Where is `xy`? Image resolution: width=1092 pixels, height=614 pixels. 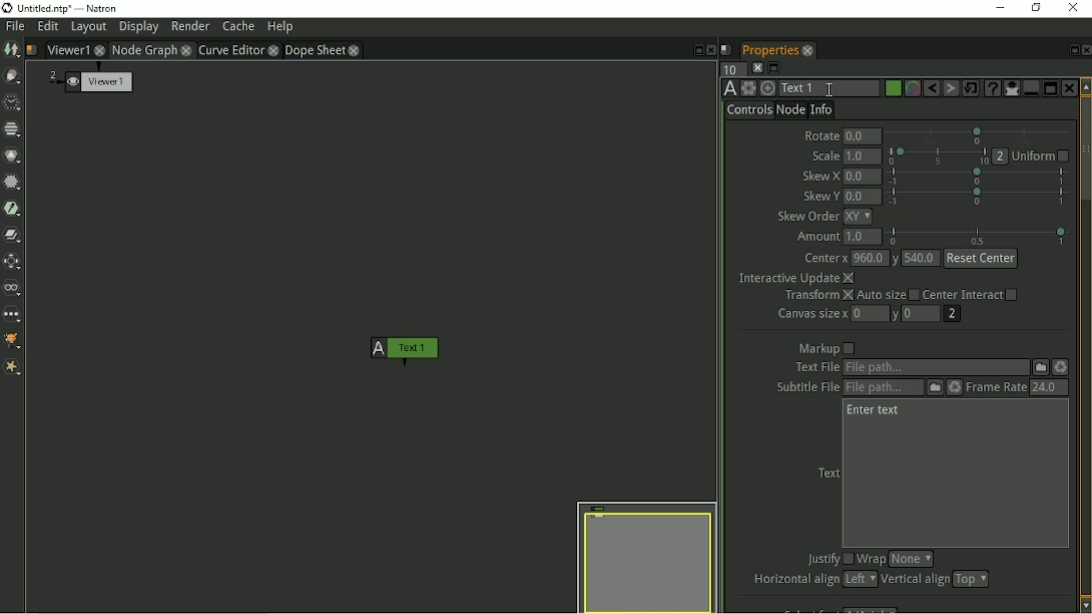
xy is located at coordinates (858, 216).